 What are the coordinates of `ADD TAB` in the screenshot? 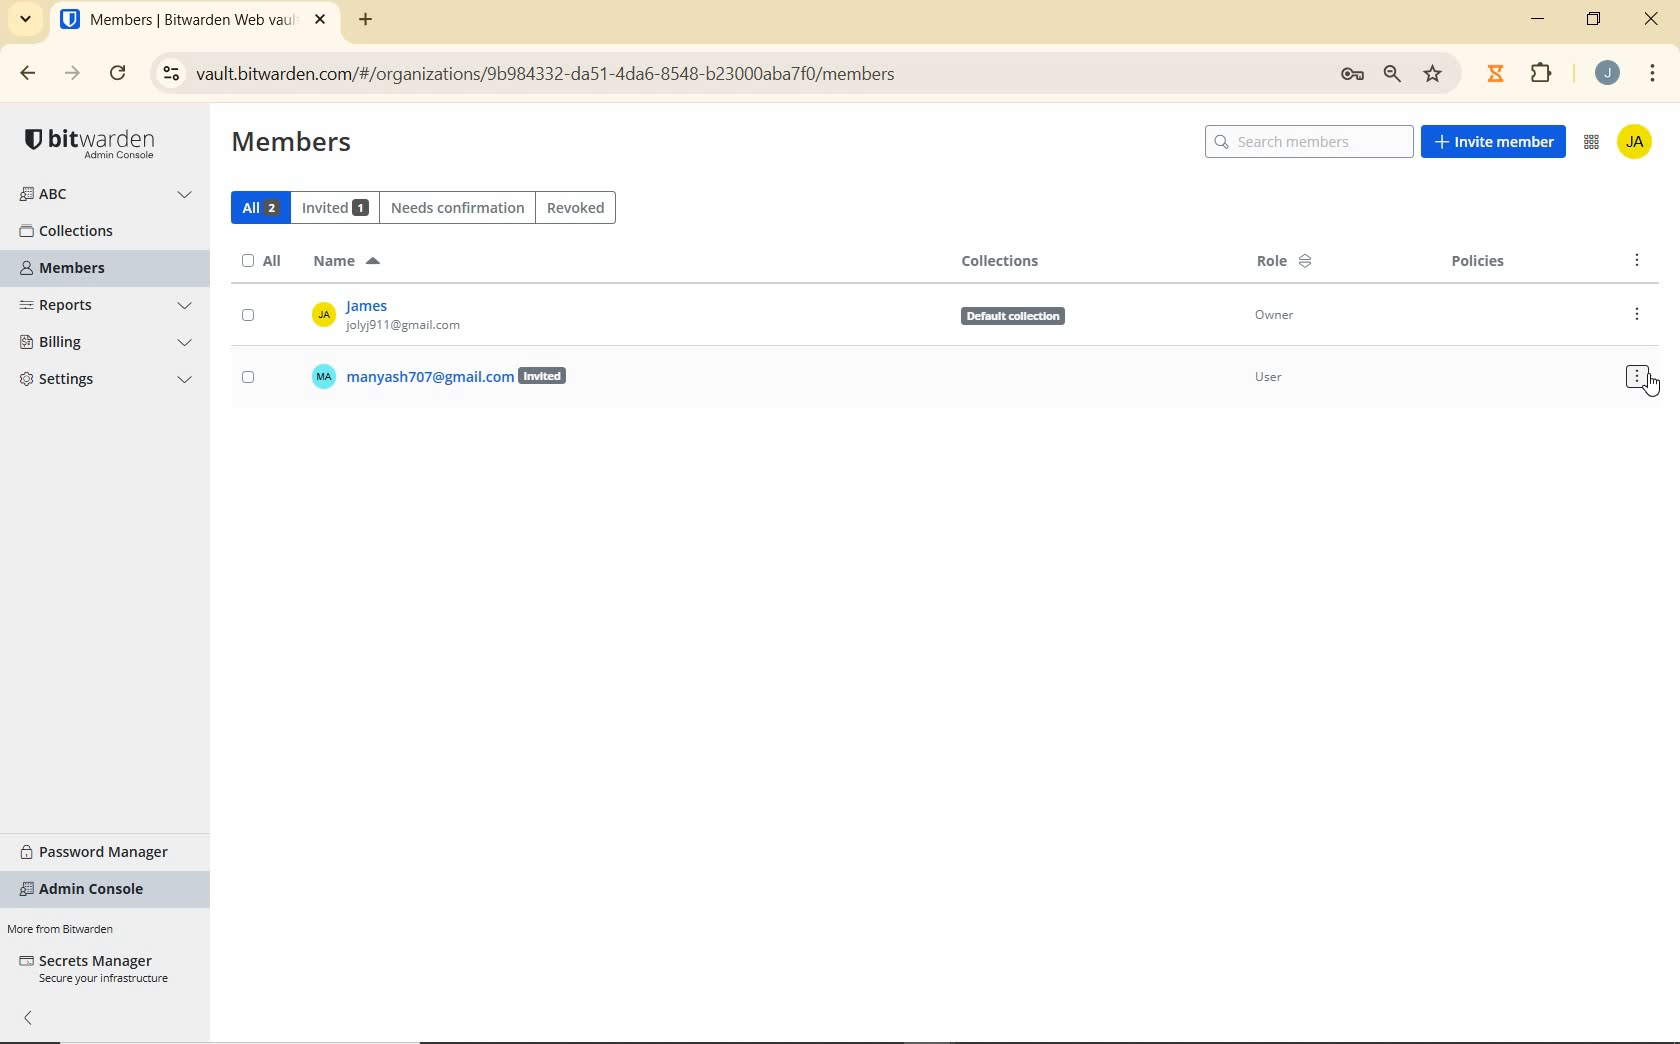 It's located at (362, 22).